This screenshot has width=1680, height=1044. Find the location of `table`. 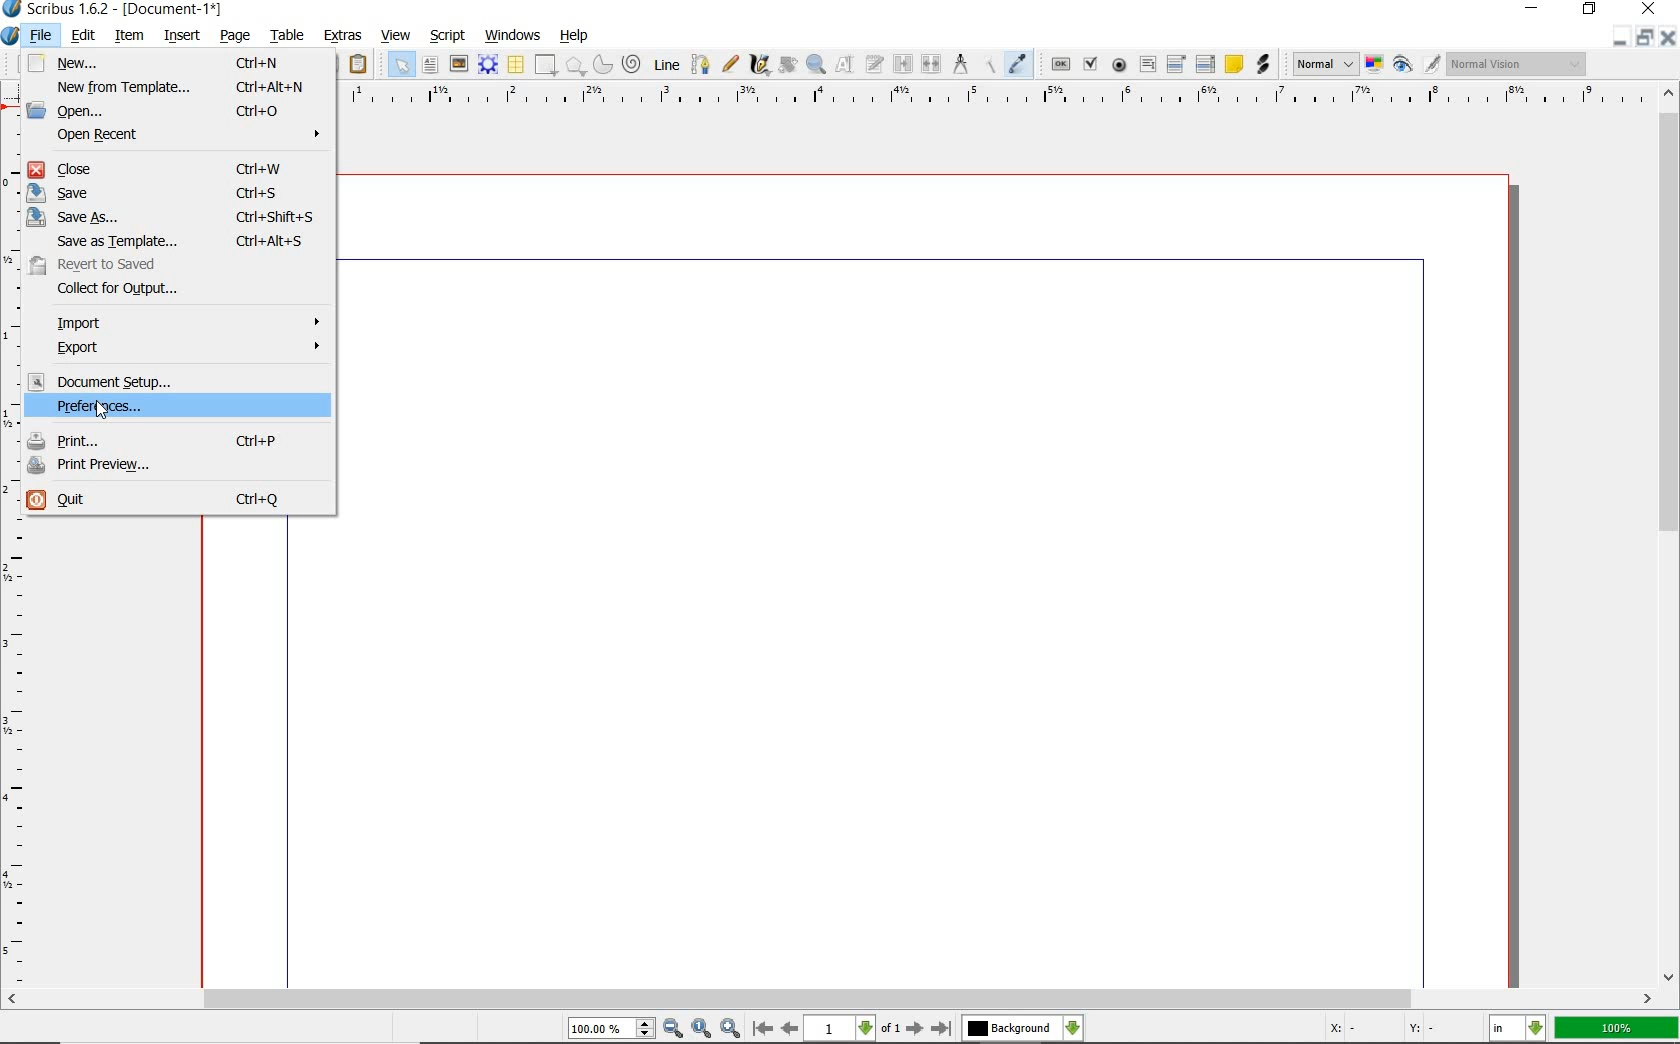

table is located at coordinates (517, 66).